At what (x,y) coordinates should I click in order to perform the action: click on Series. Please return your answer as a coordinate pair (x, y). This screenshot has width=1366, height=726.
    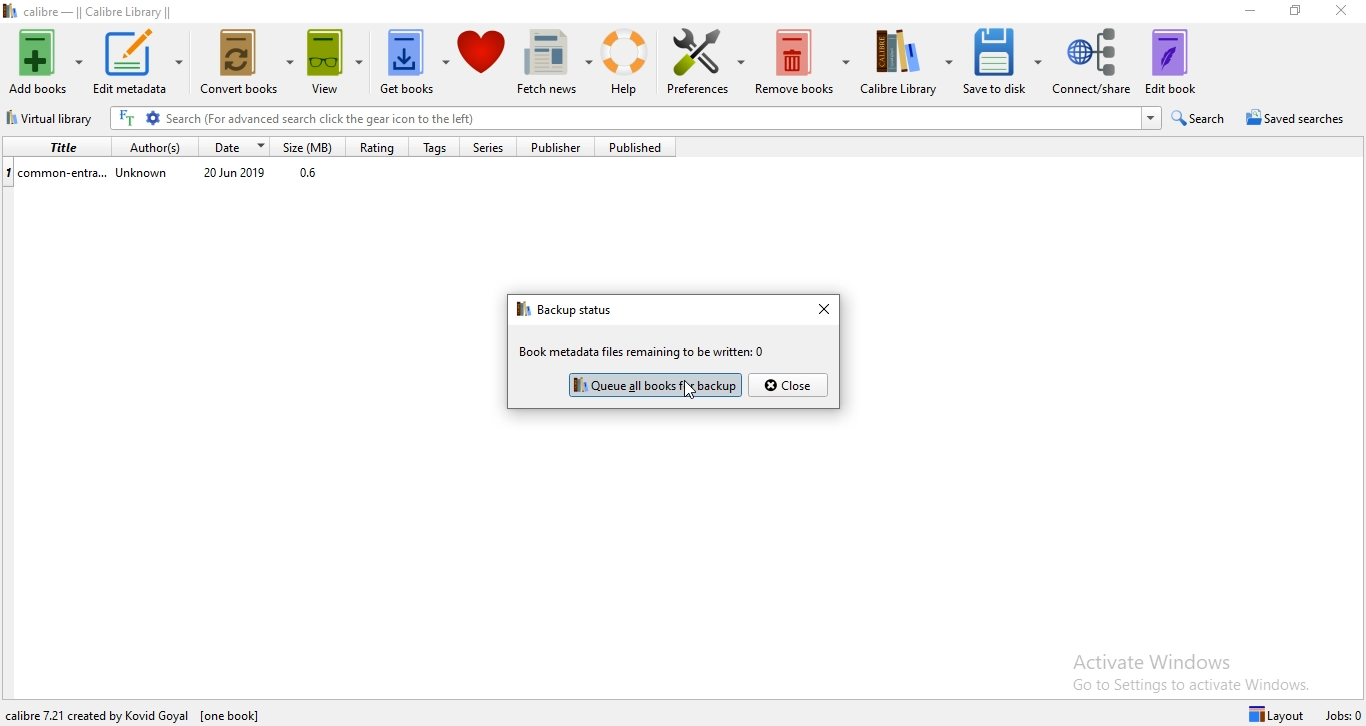
    Looking at the image, I should click on (495, 148).